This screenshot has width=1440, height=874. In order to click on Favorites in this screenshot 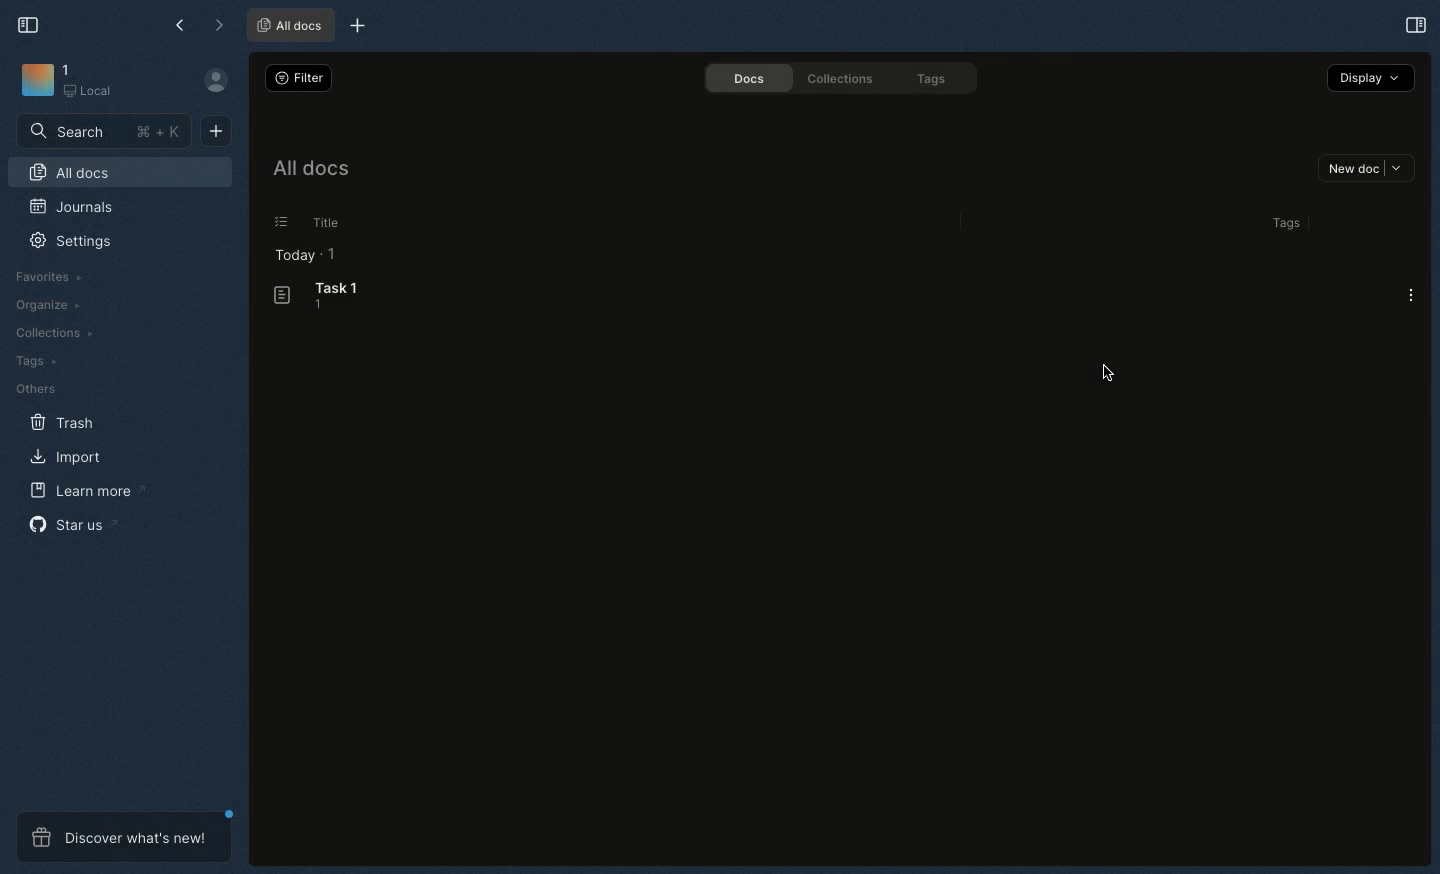, I will do `click(51, 277)`.